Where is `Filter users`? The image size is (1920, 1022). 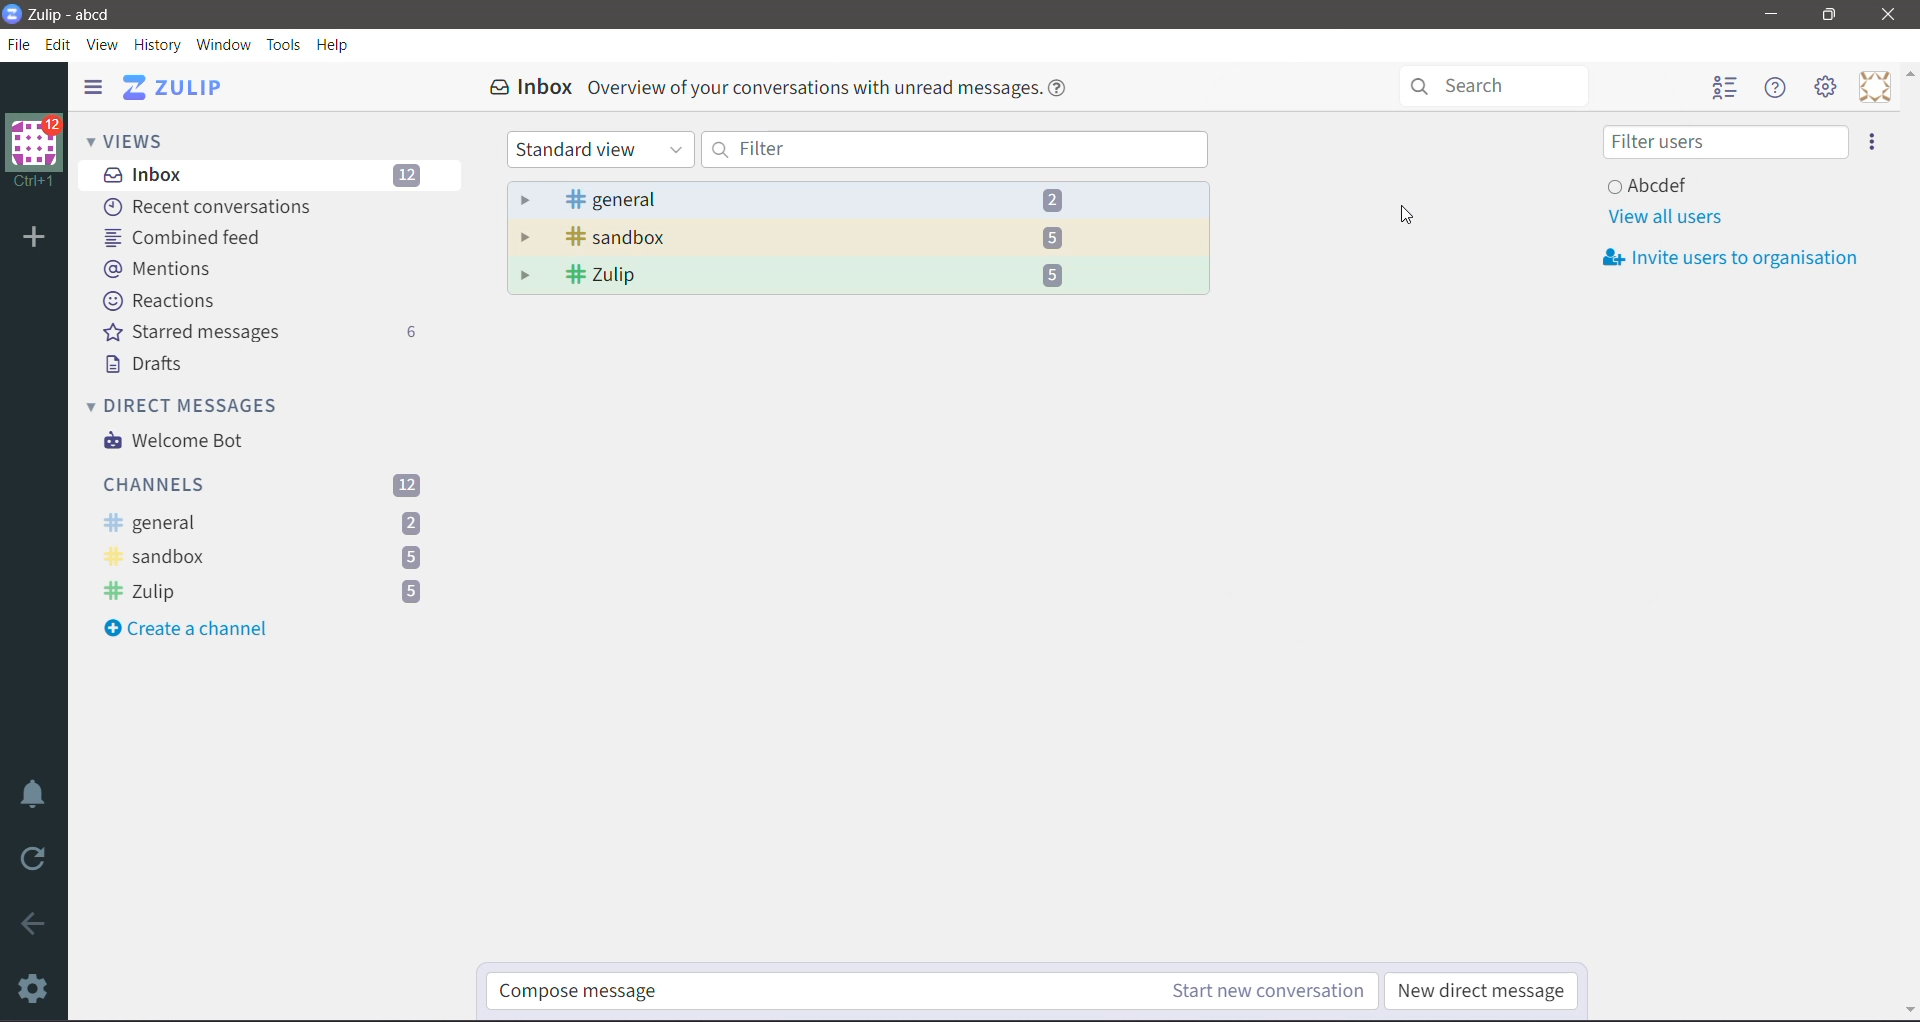
Filter users is located at coordinates (1725, 142).